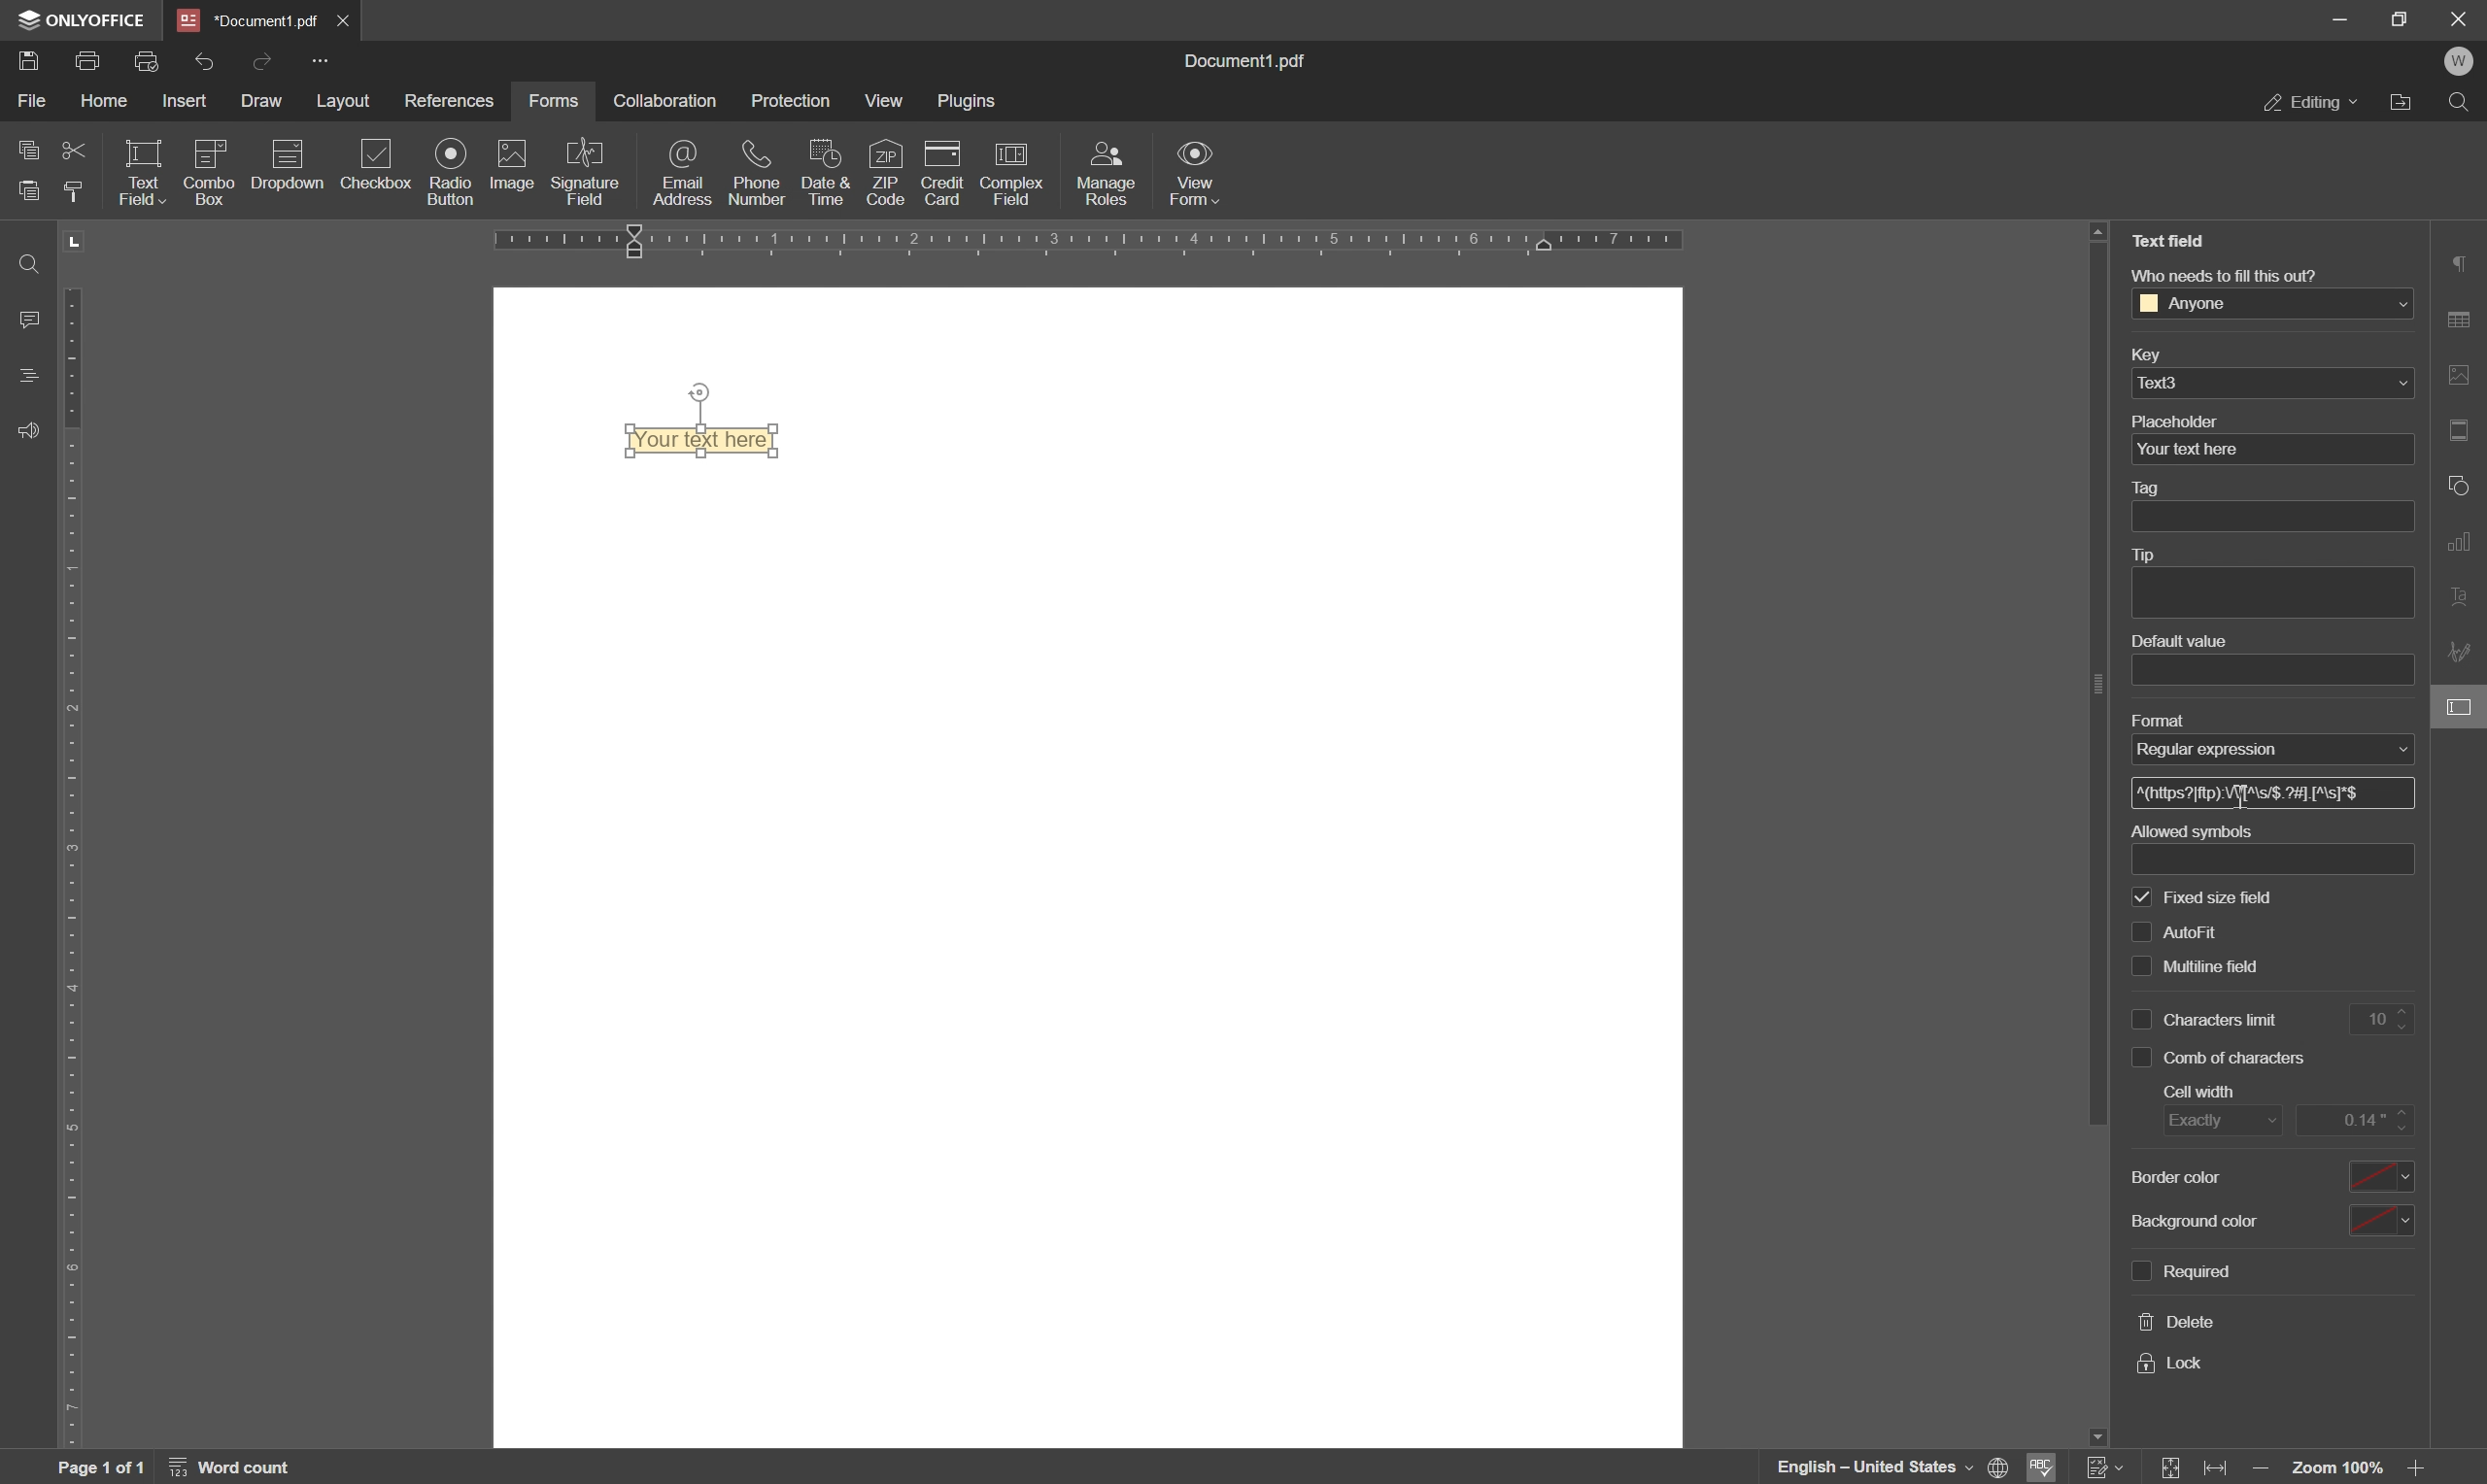  Describe the element at coordinates (79, 837) in the screenshot. I see `ruler` at that location.